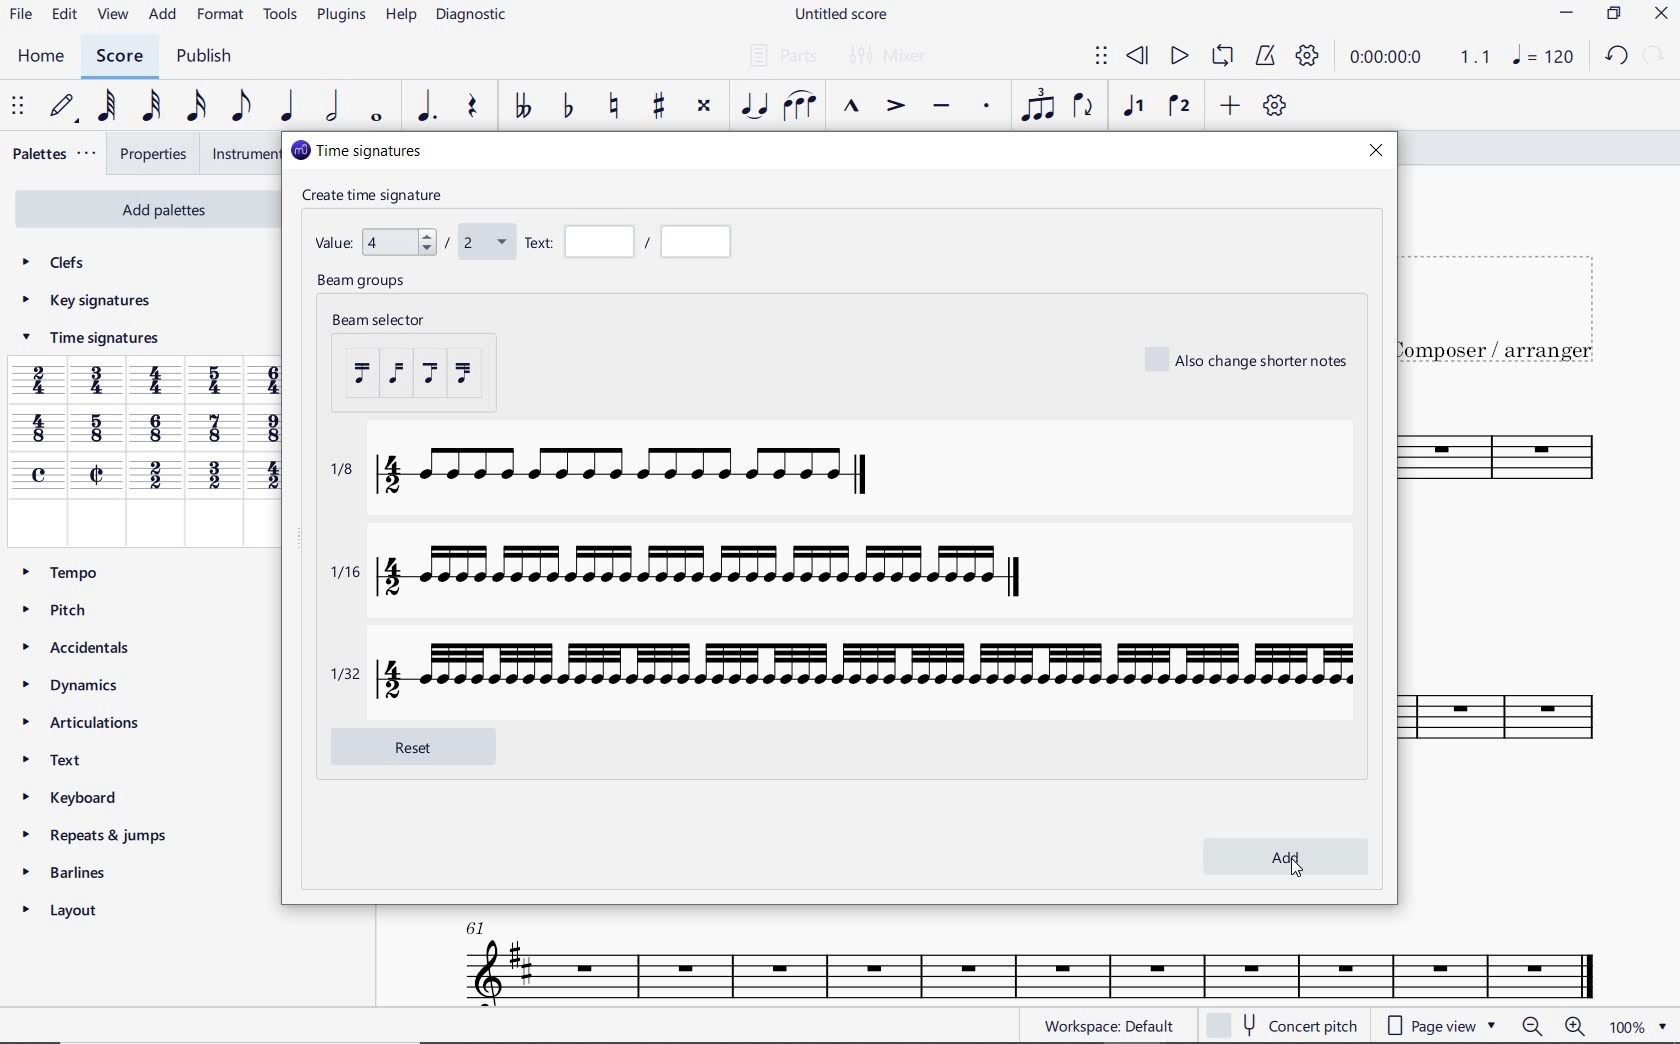 Image resolution: width=1680 pixels, height=1044 pixels. Describe the element at coordinates (74, 645) in the screenshot. I see `ACCIDENTALS` at that location.